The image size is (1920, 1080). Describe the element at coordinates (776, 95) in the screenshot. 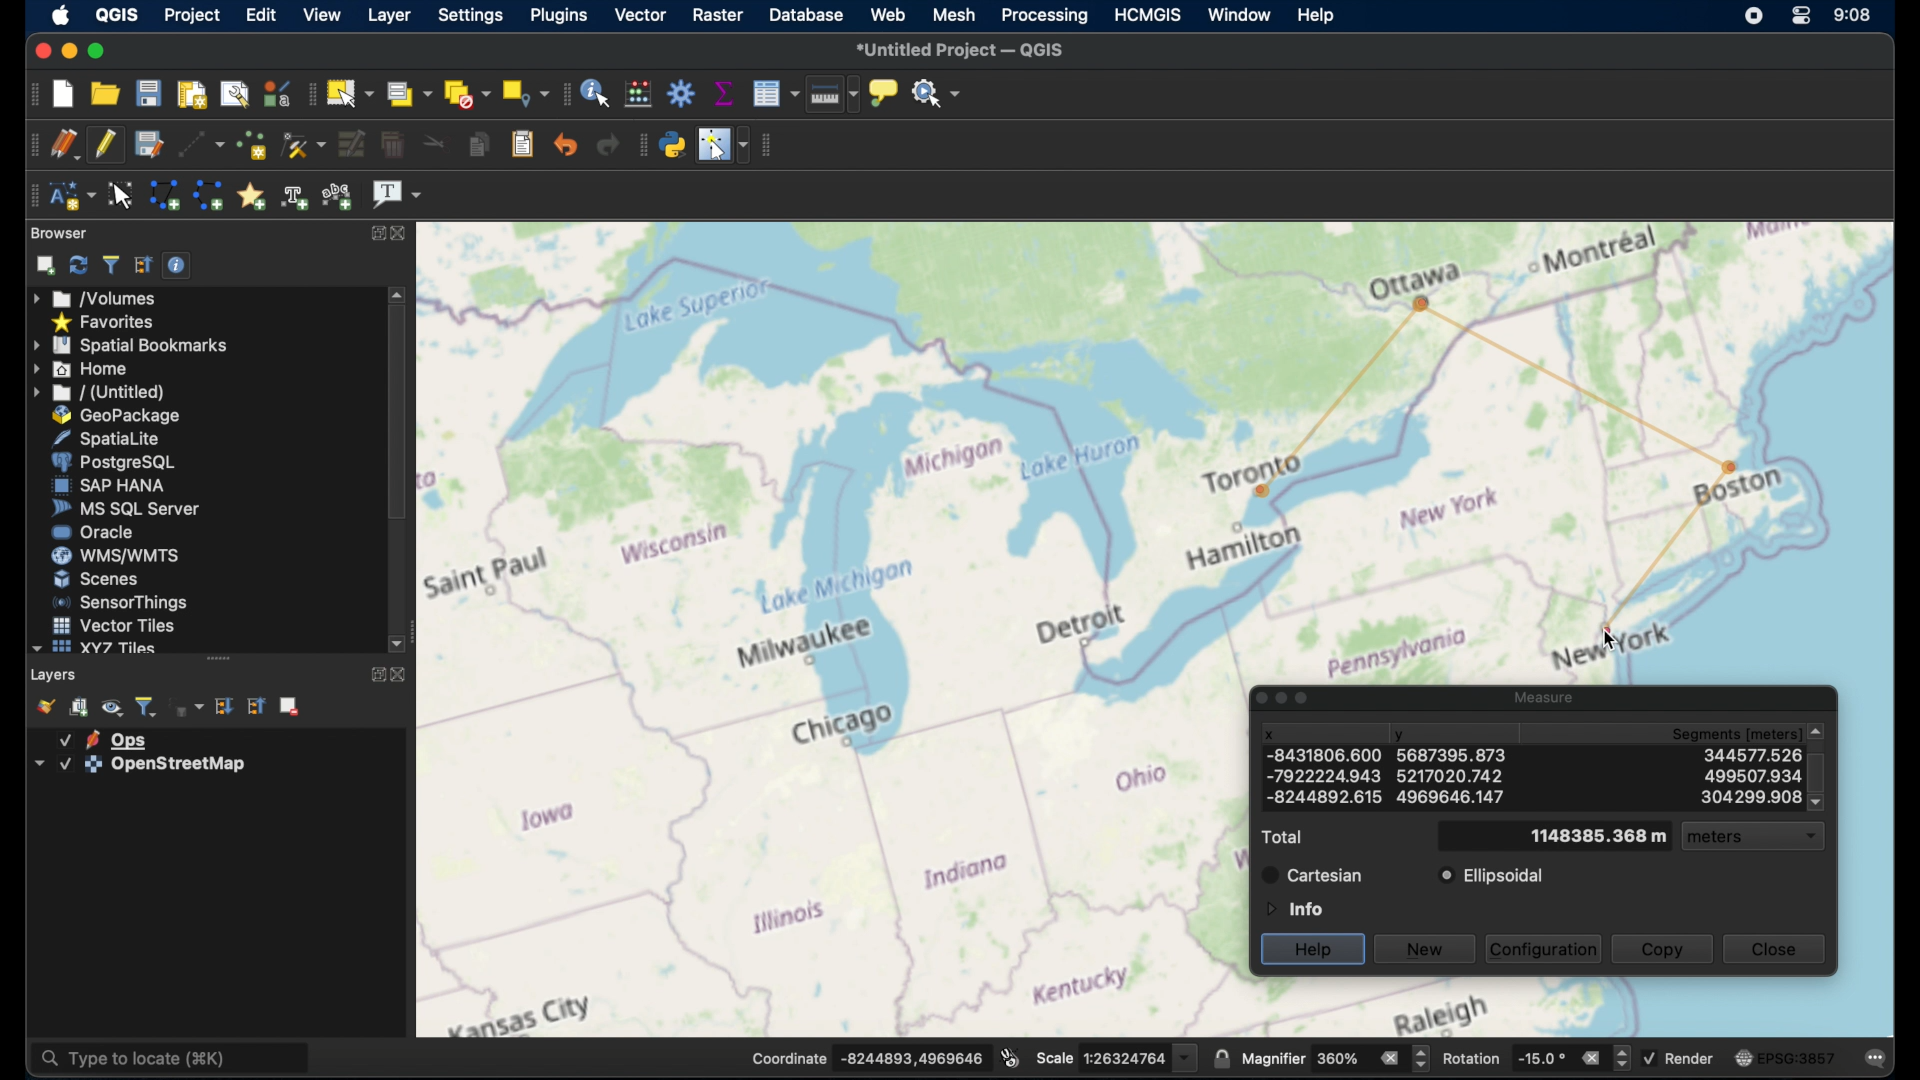

I see `open attribute table` at that location.